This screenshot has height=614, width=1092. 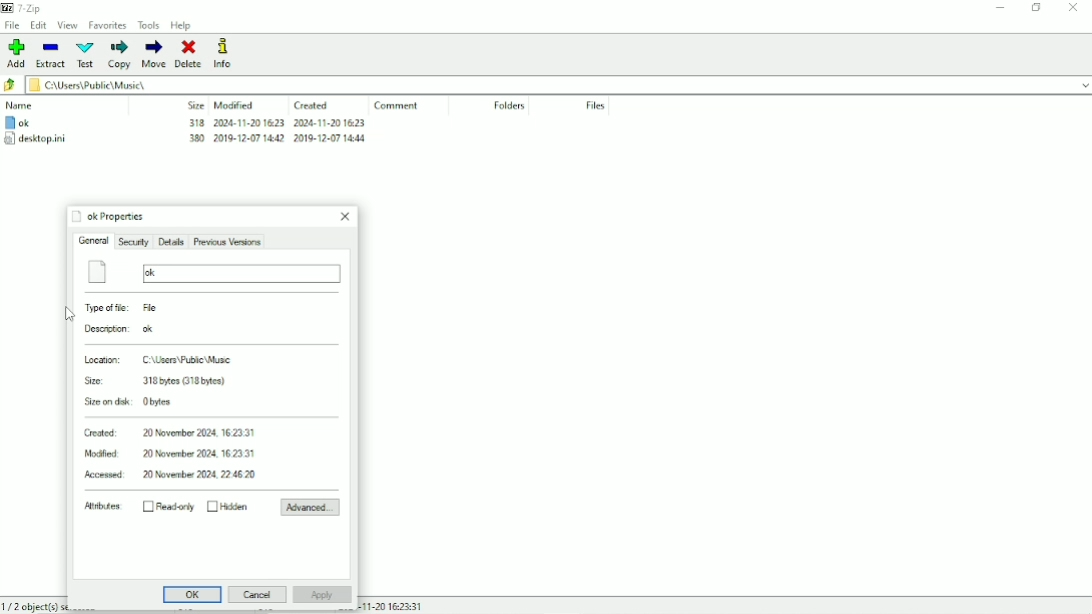 I want to click on Tools, so click(x=150, y=25).